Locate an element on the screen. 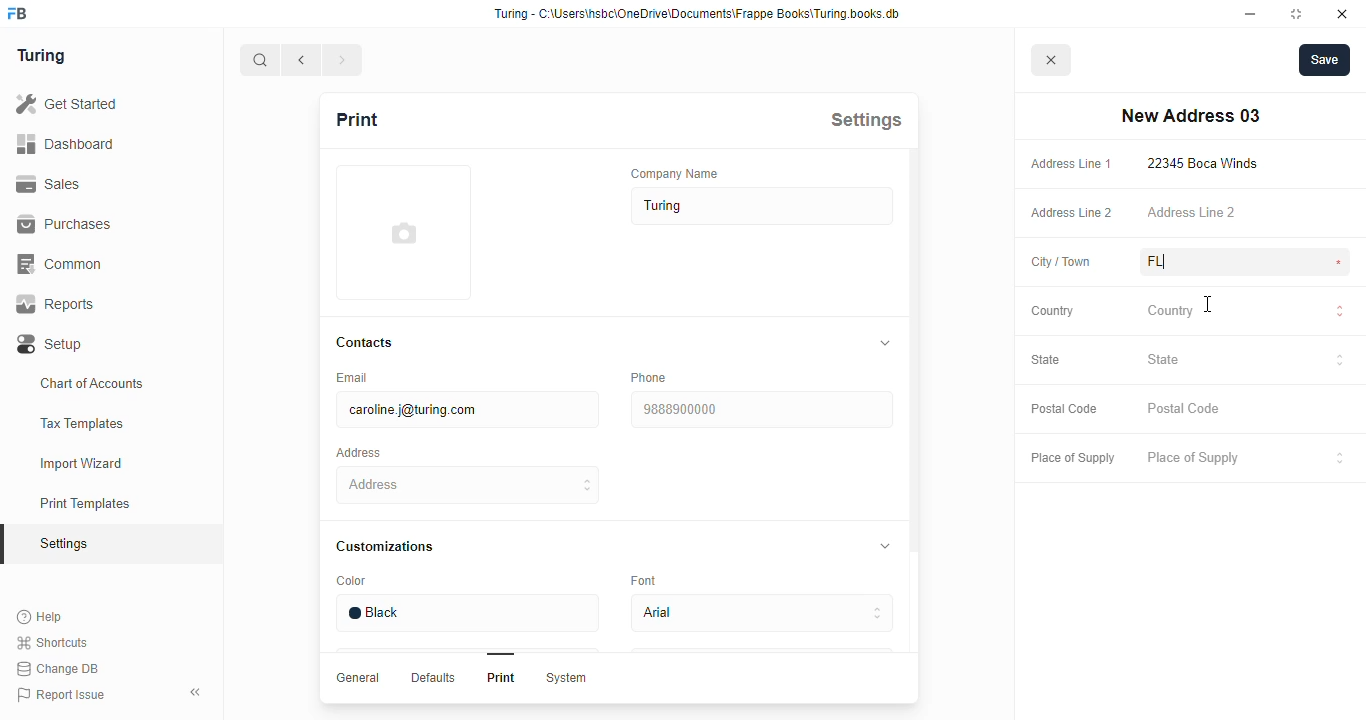 The image size is (1366, 720). place of supply is located at coordinates (1072, 459).